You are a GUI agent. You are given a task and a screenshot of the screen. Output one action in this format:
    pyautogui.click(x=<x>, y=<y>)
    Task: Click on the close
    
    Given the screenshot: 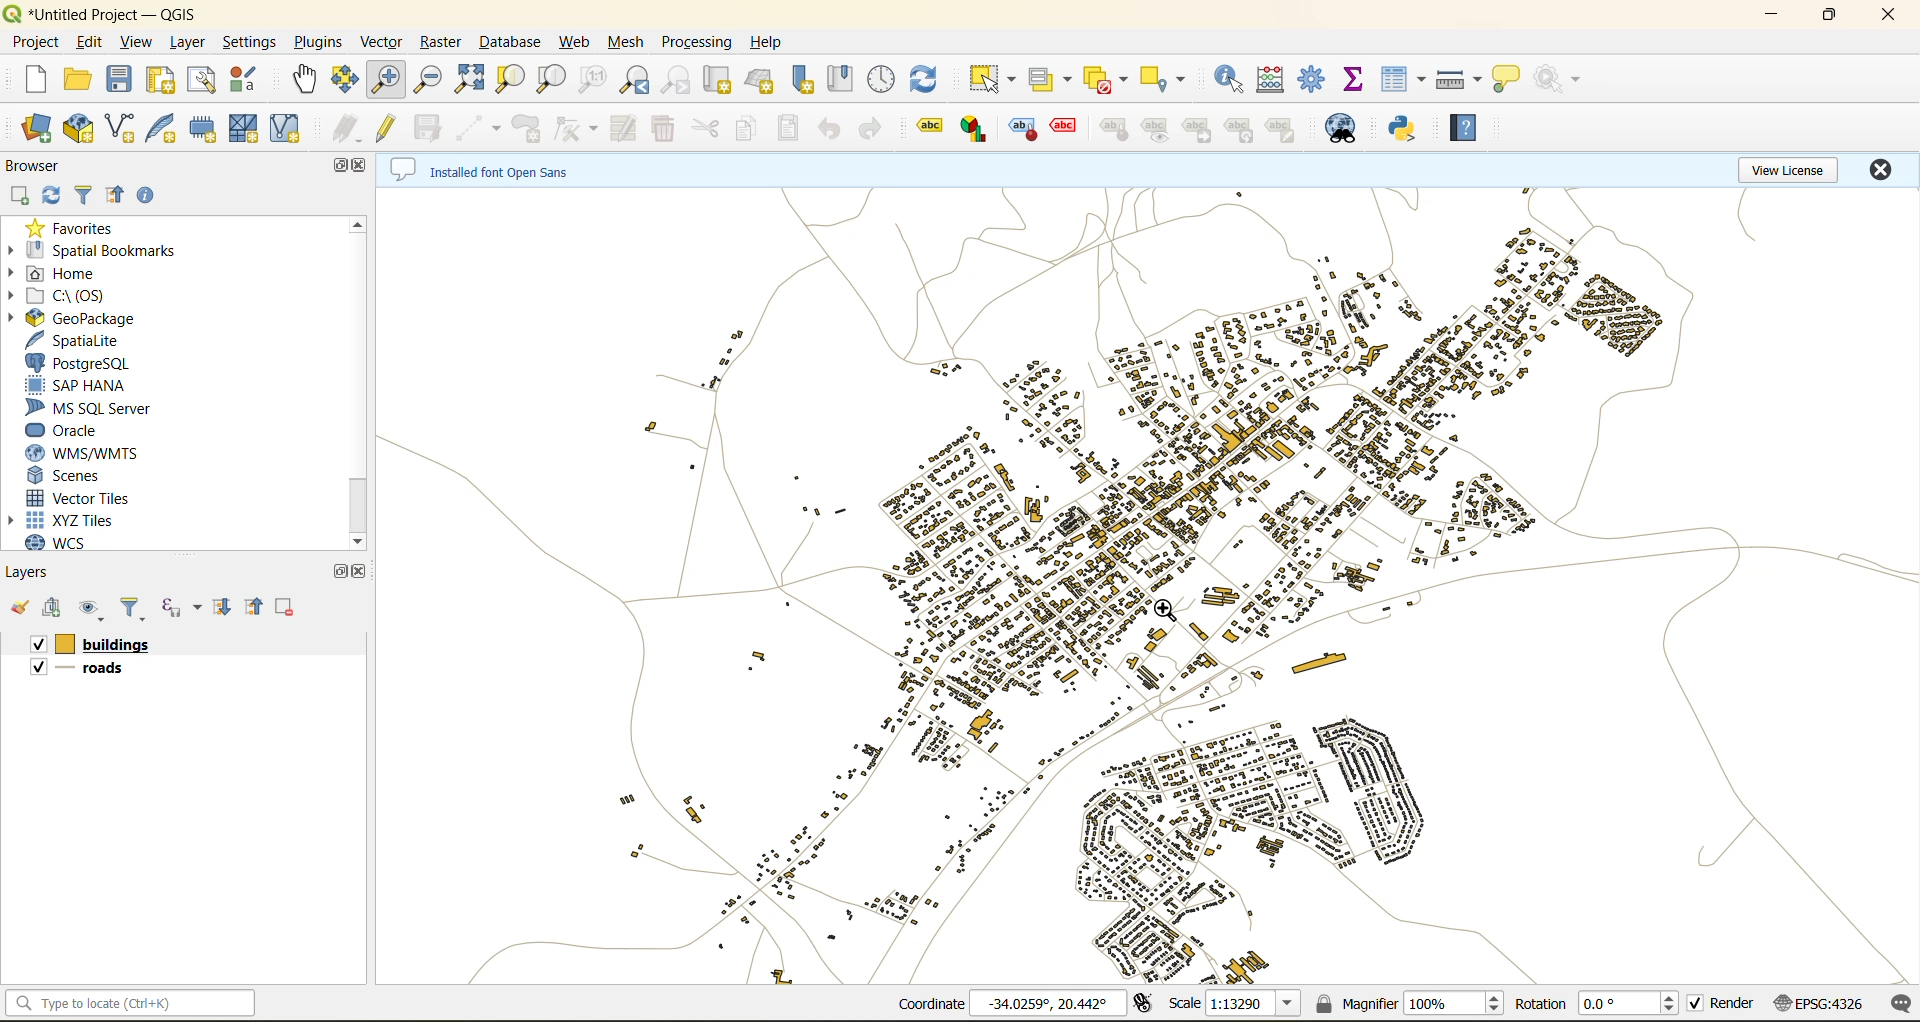 What is the action you would take?
    pyautogui.click(x=363, y=168)
    